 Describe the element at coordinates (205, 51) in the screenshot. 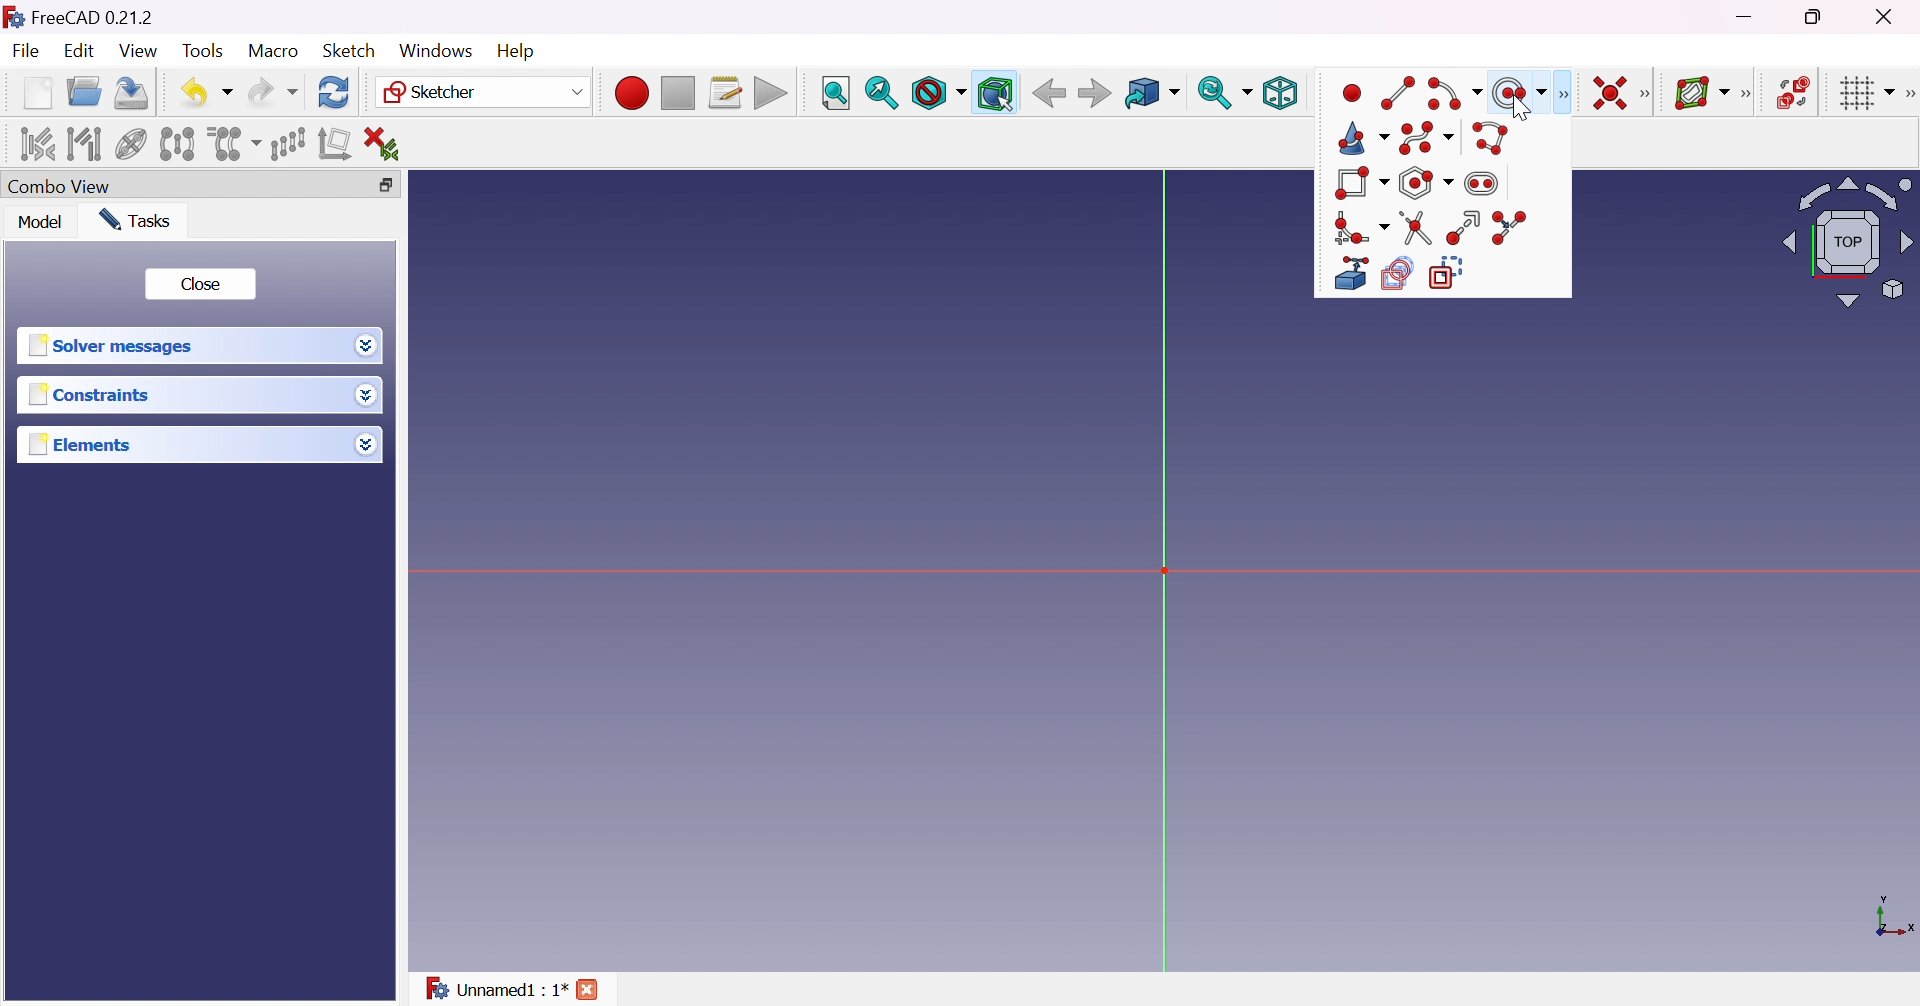

I see `Tools` at that location.